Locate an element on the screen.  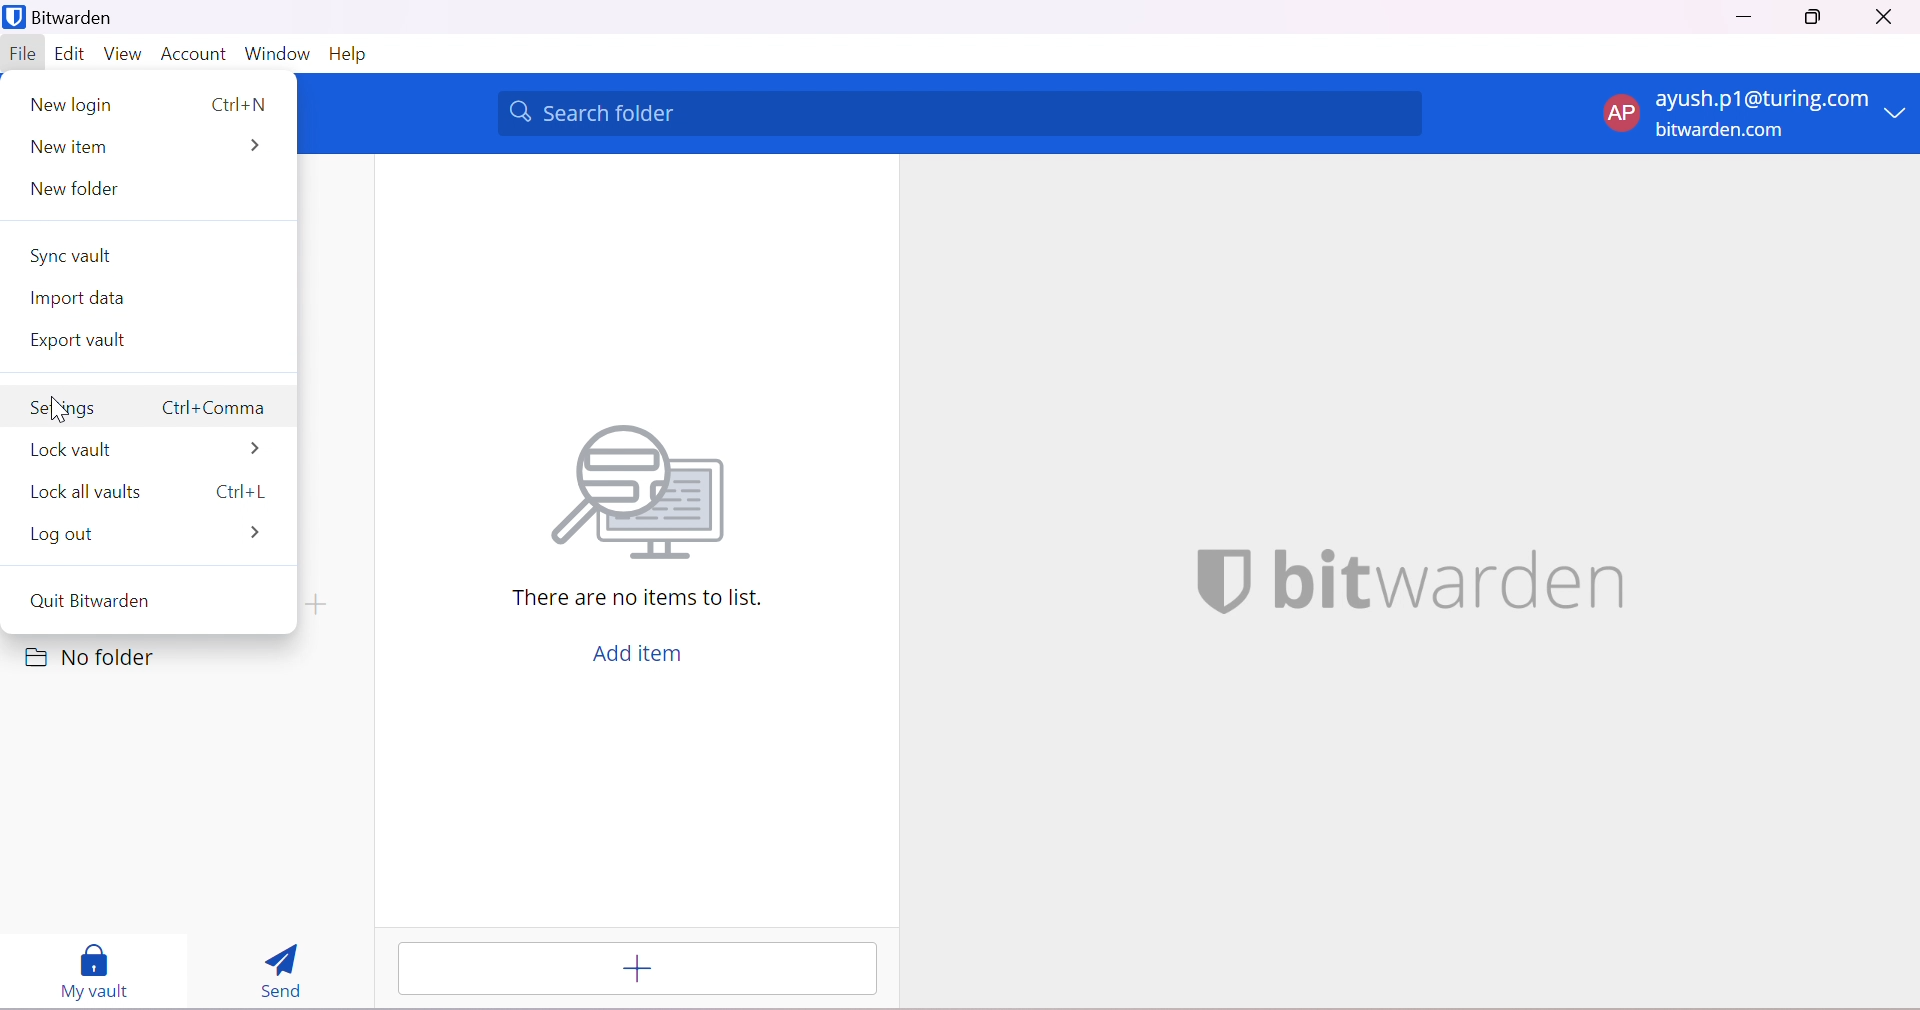
Local vault is located at coordinates (73, 452).